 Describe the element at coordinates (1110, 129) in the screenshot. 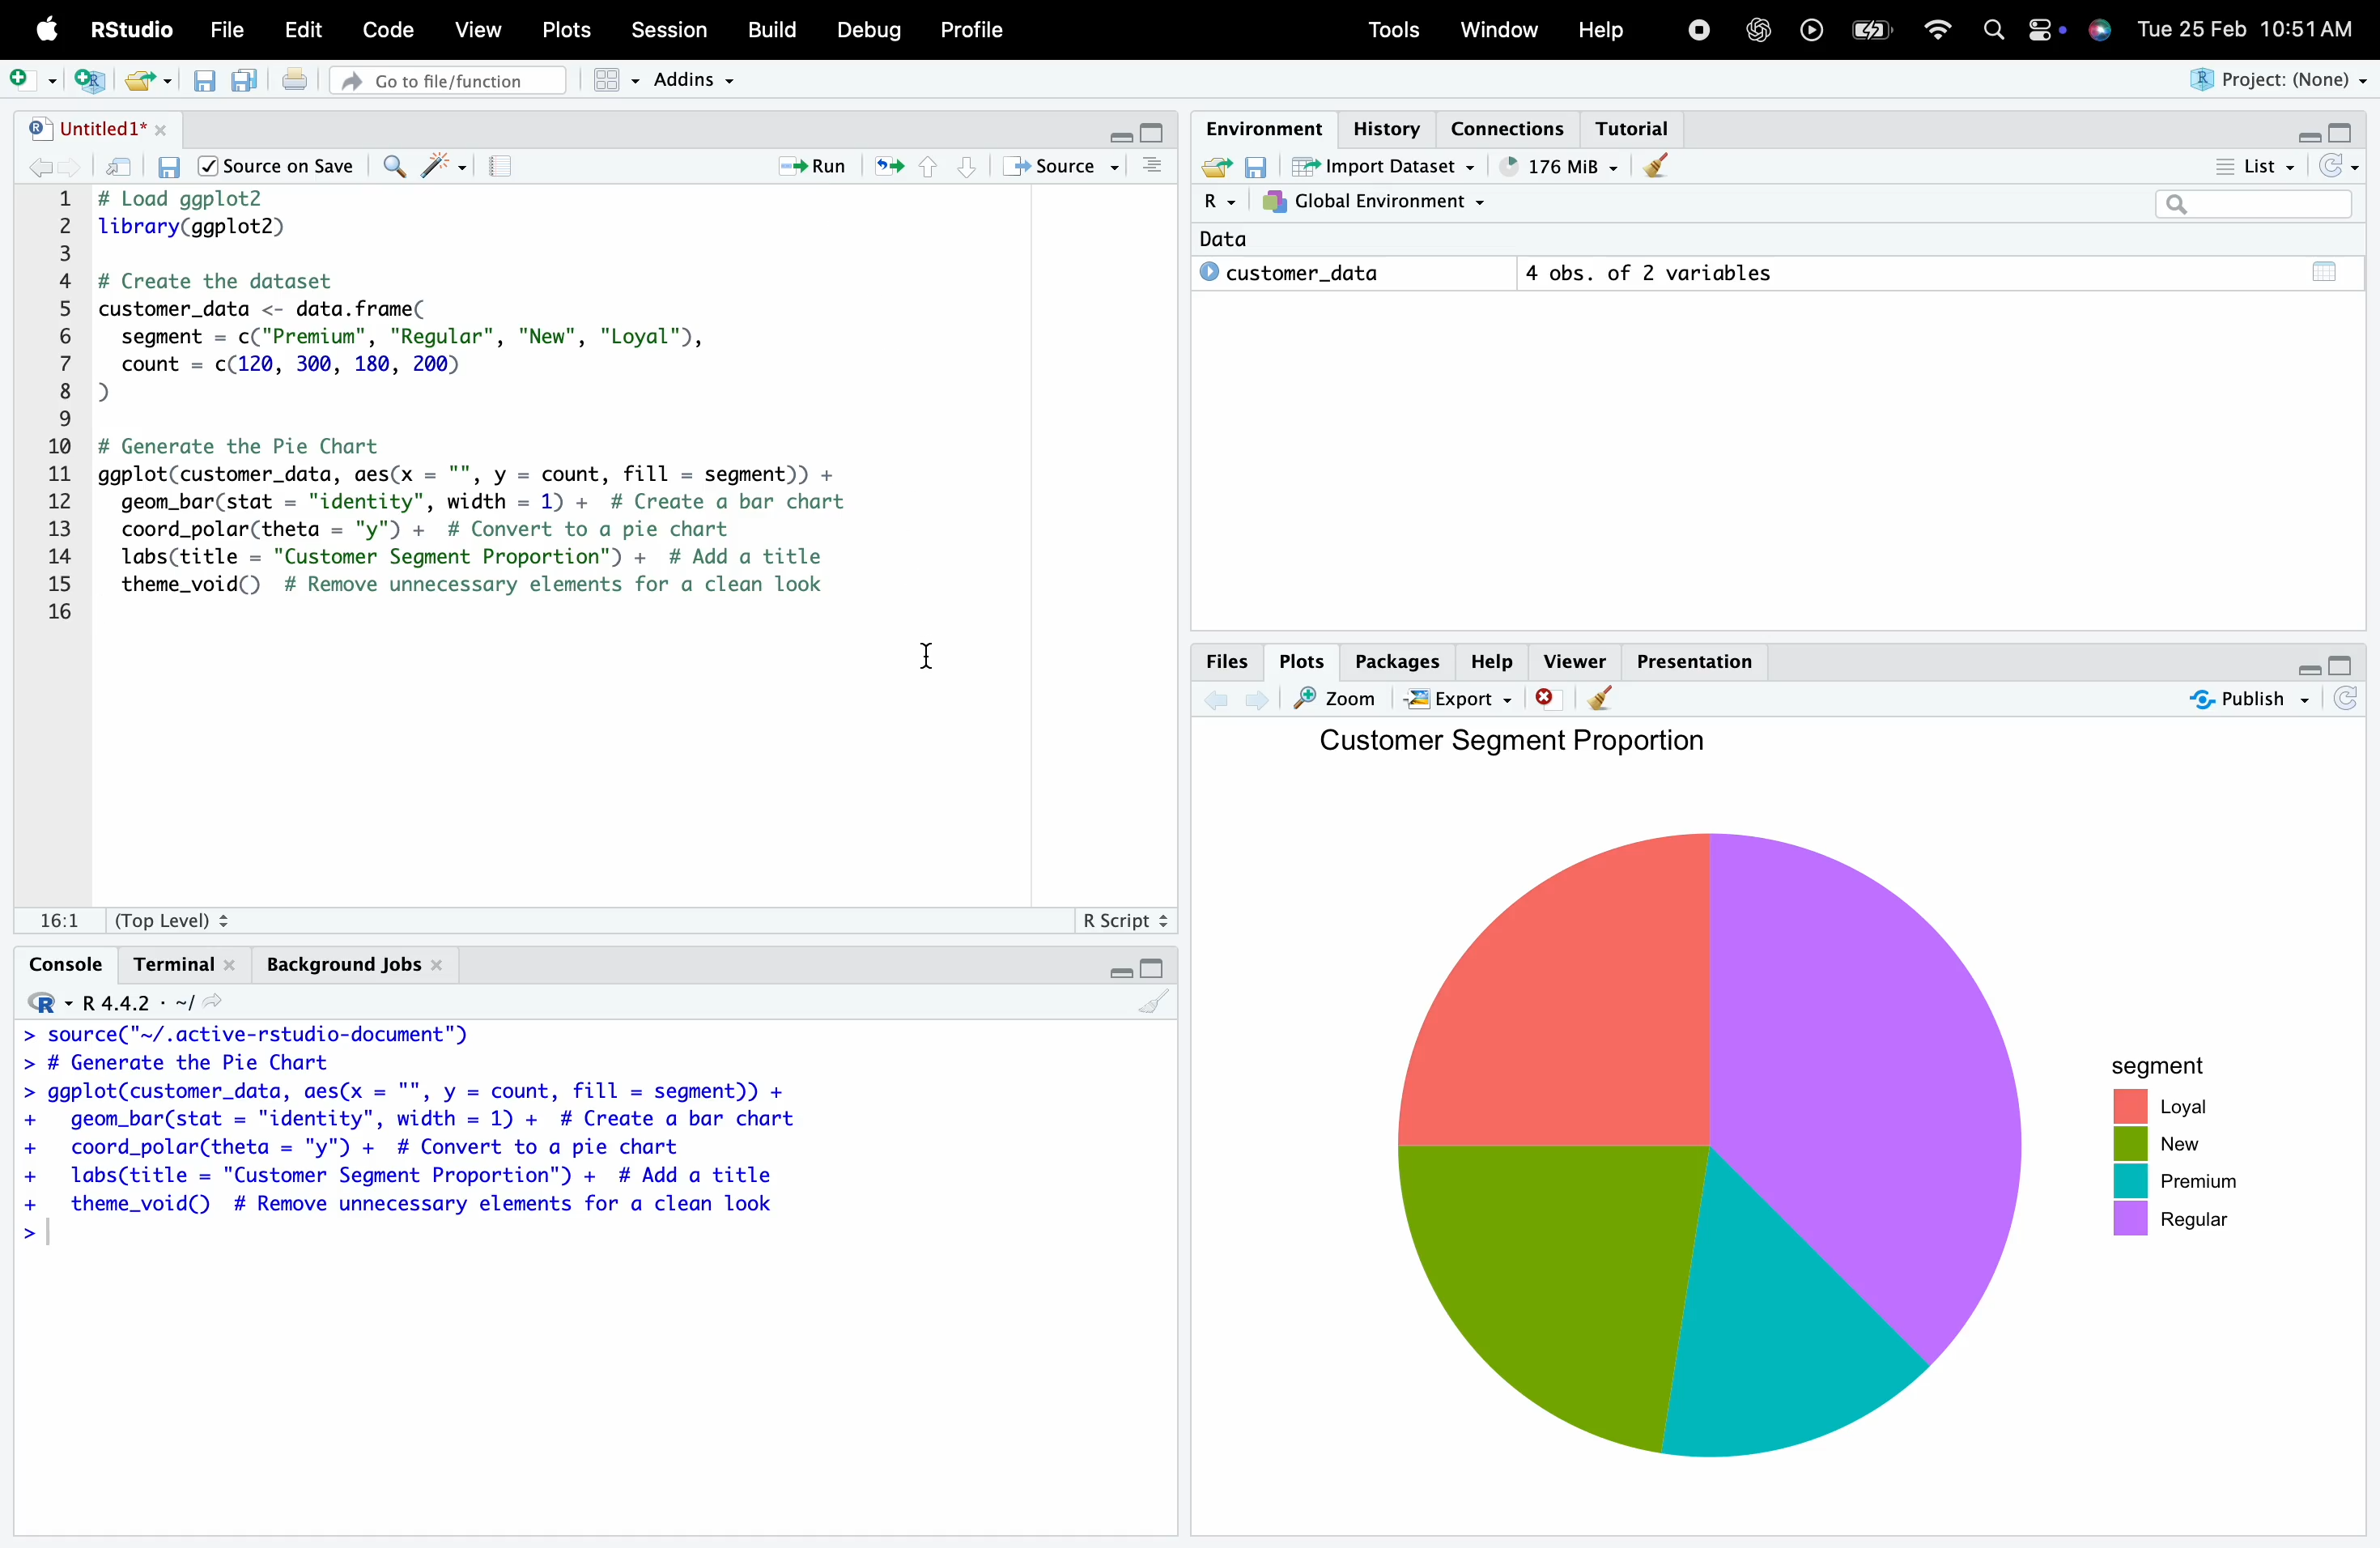

I see `minimise` at that location.